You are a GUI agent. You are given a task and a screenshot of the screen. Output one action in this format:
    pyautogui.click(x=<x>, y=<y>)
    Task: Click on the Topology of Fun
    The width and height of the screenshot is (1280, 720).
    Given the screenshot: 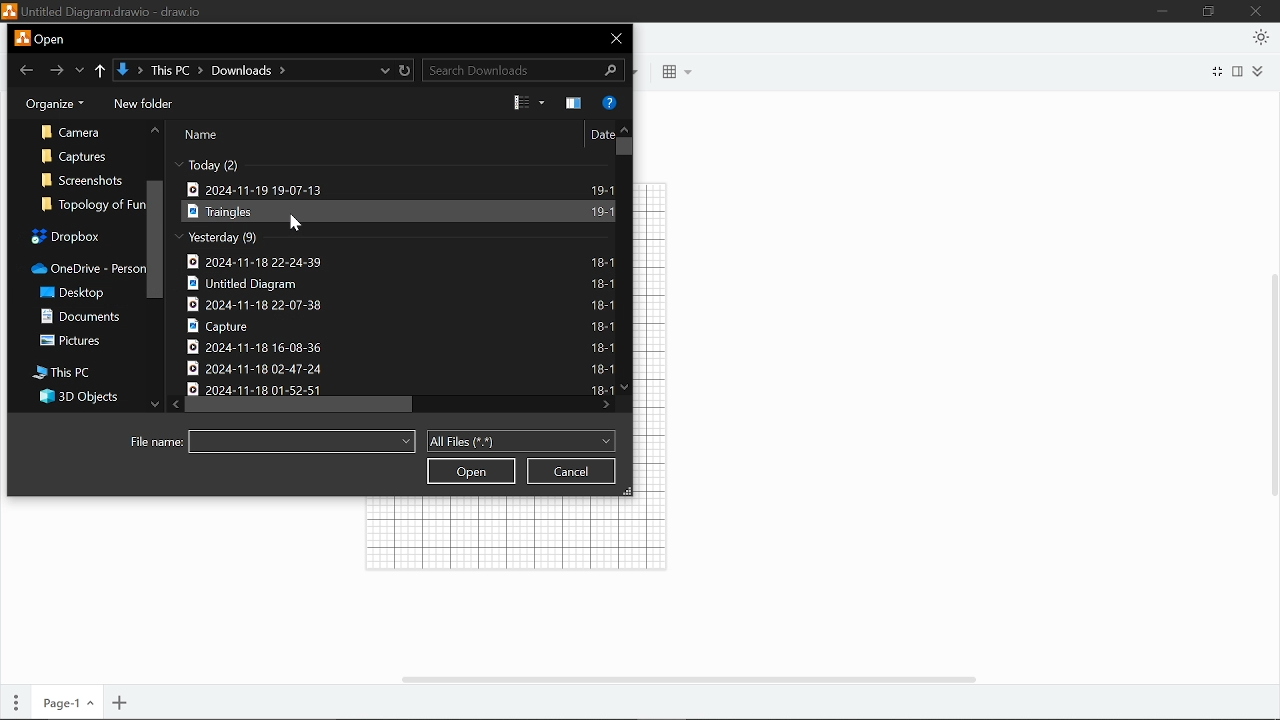 What is the action you would take?
    pyautogui.click(x=87, y=205)
    